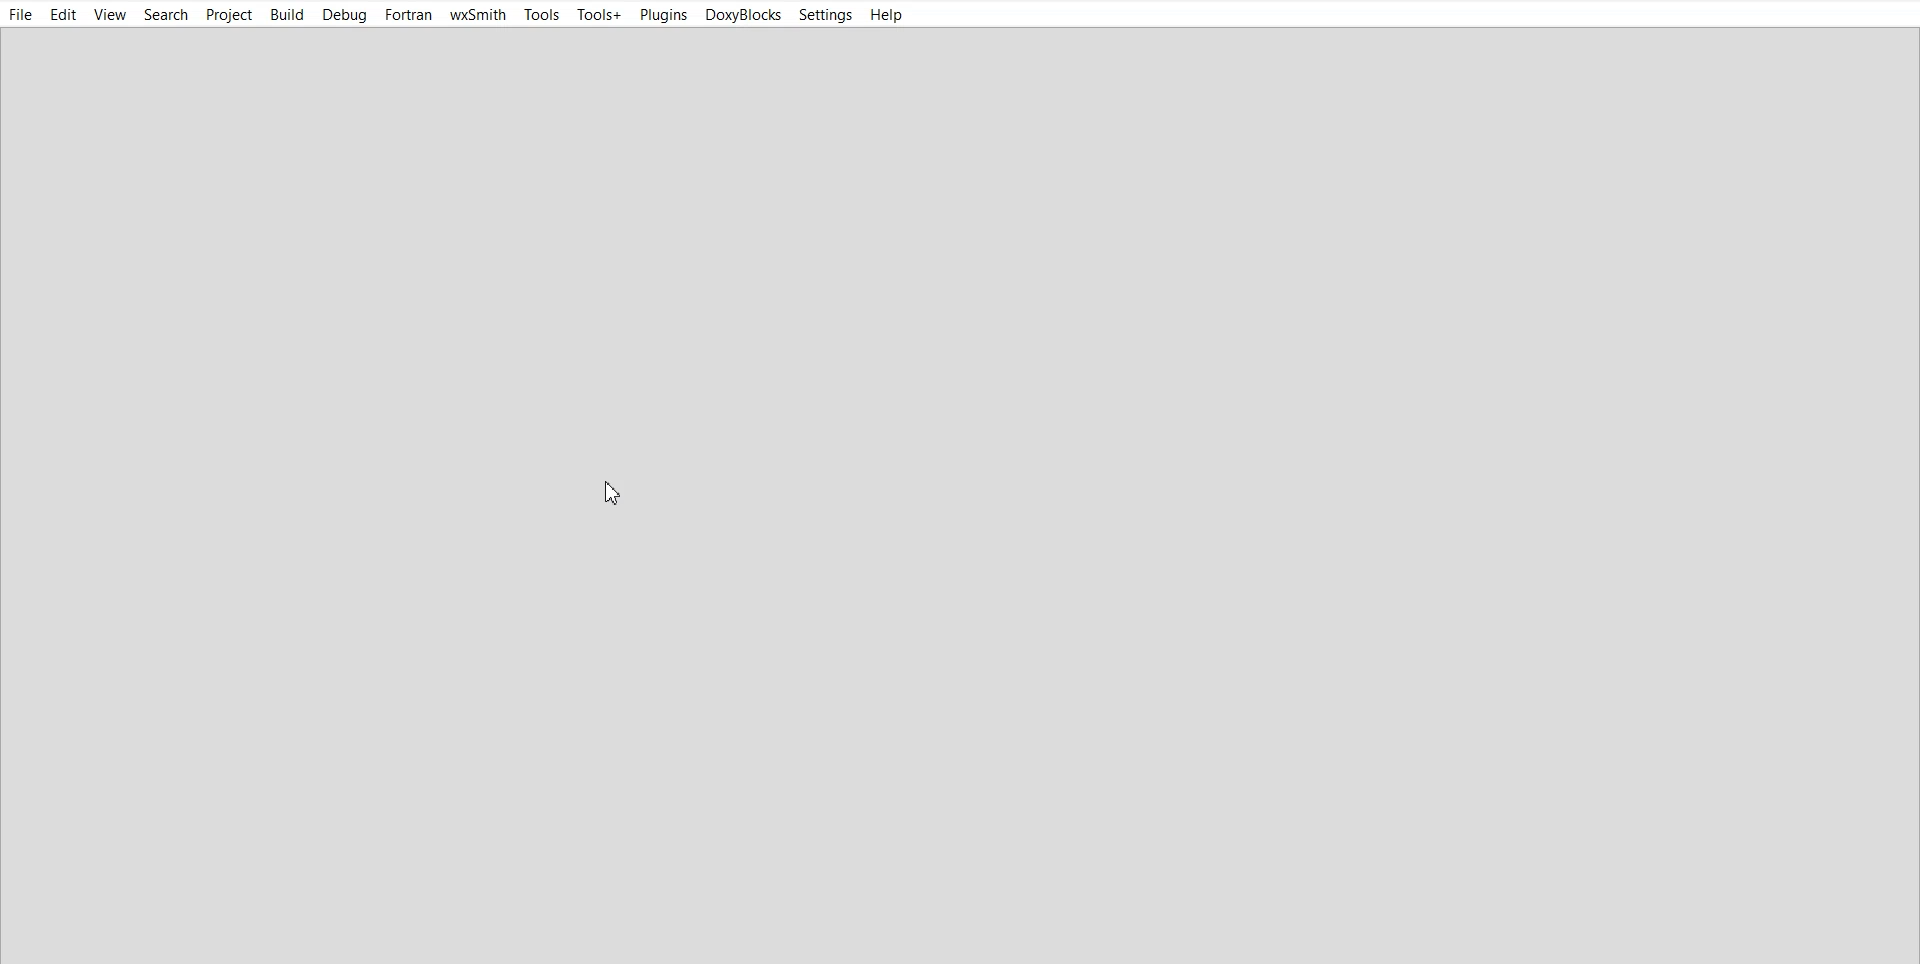 The height and width of the screenshot is (964, 1920). Describe the element at coordinates (345, 14) in the screenshot. I see `Debug` at that location.